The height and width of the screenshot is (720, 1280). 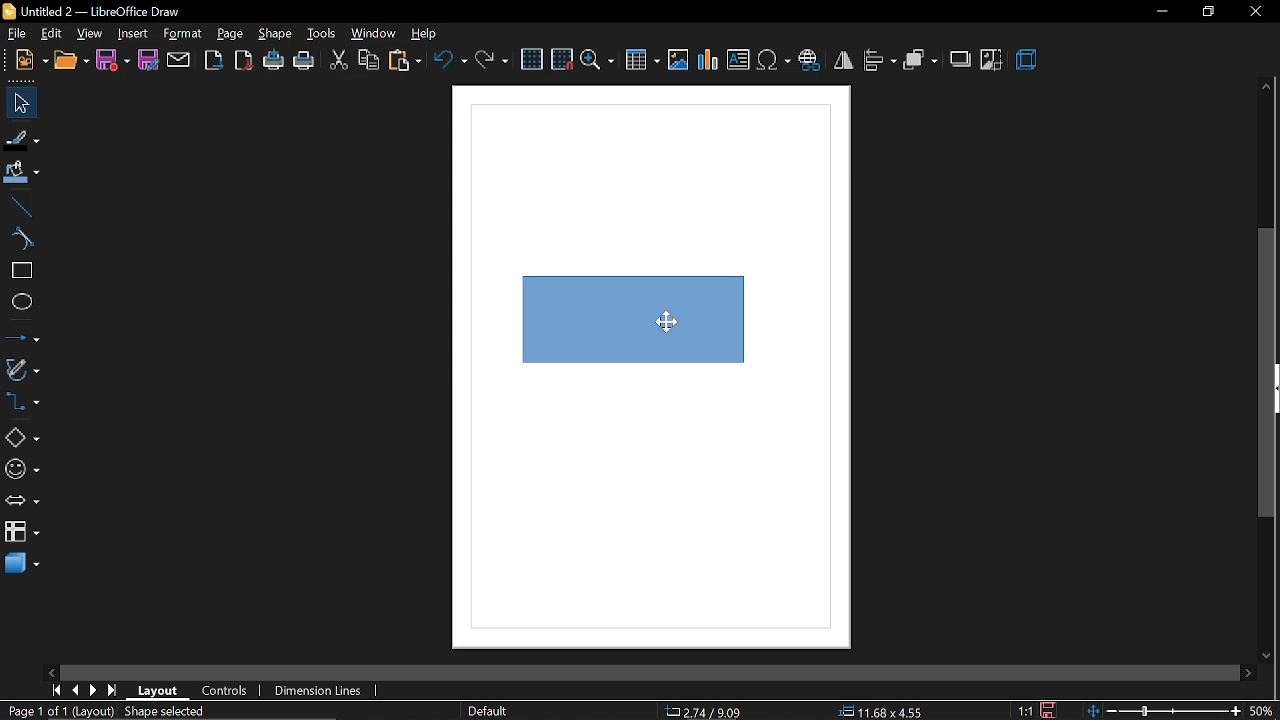 I want to click on page, so click(x=232, y=32).